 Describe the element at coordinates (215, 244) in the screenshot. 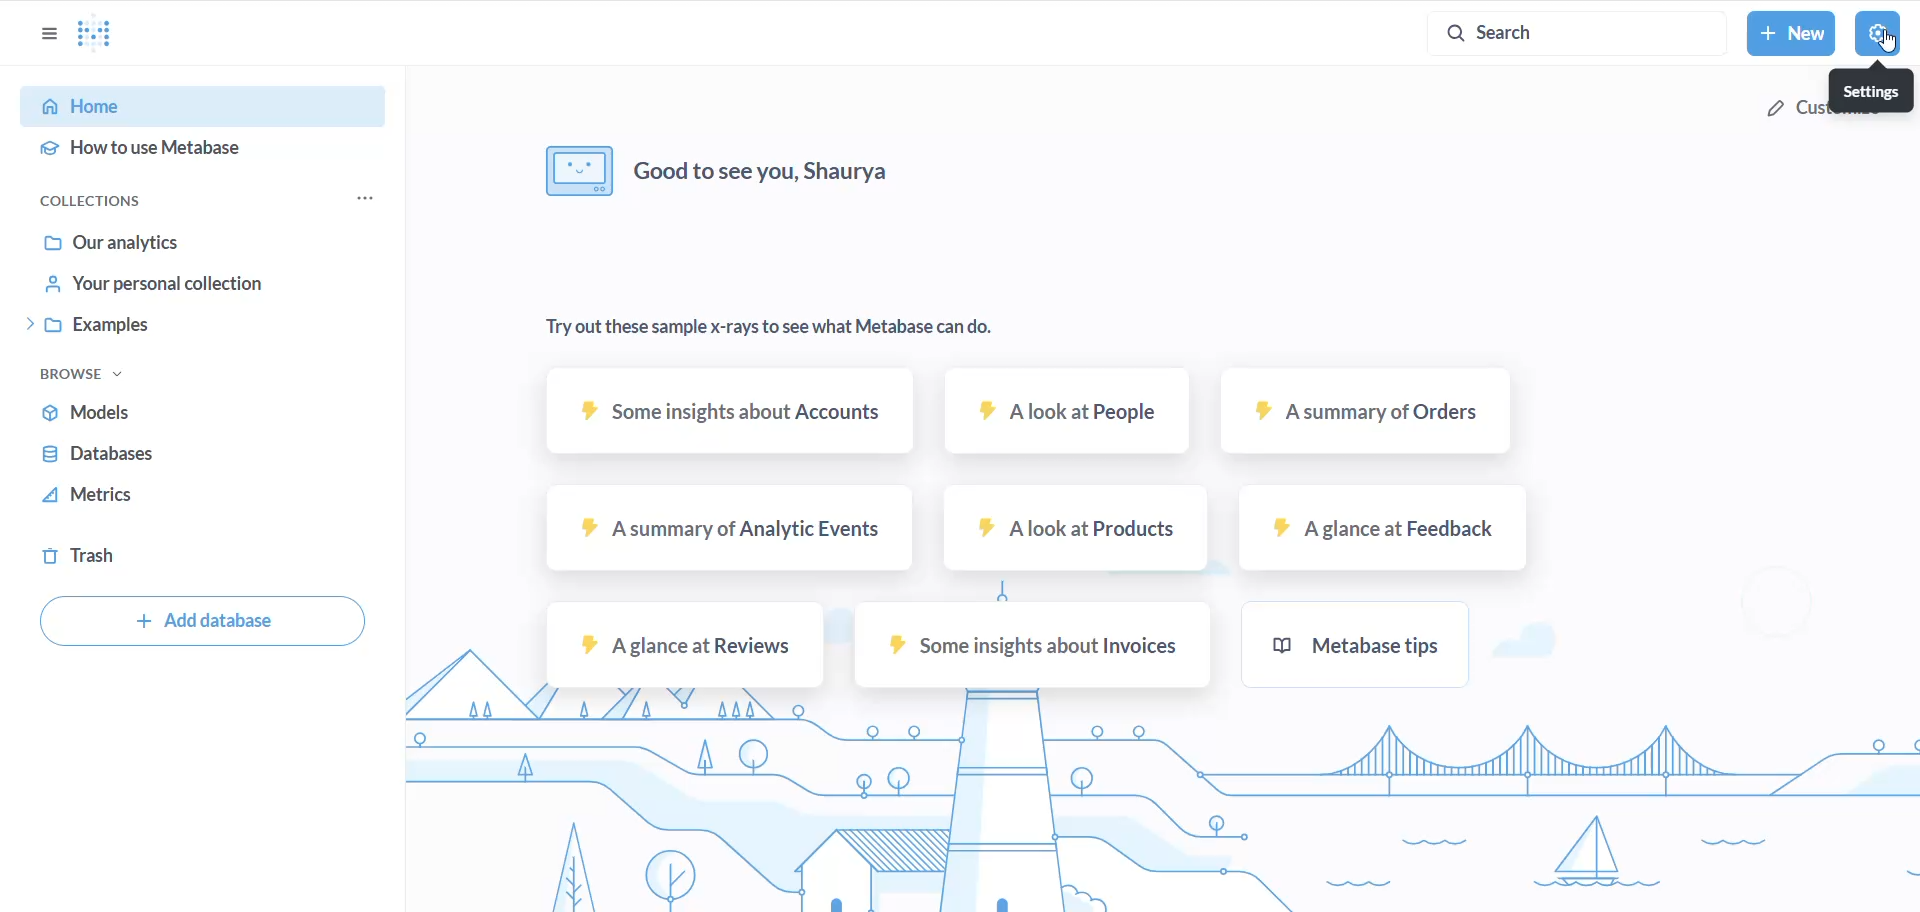

I see `OUR ANALYTICS` at that location.